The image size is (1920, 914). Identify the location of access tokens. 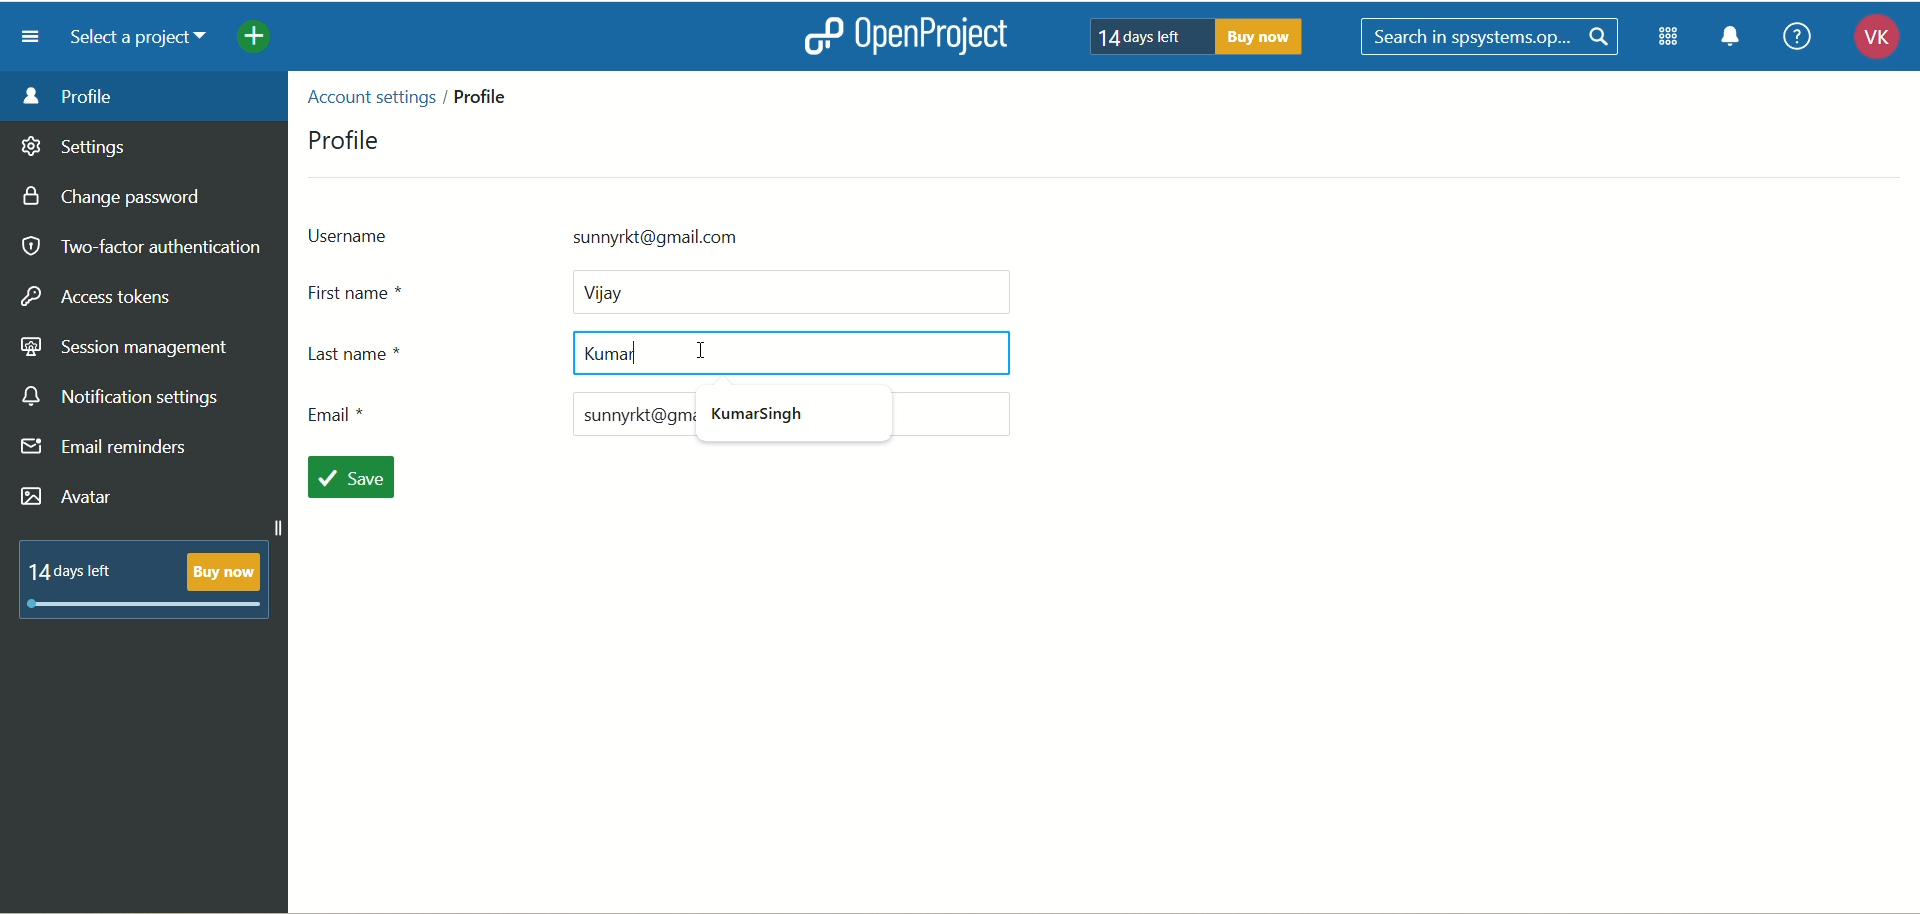
(100, 294).